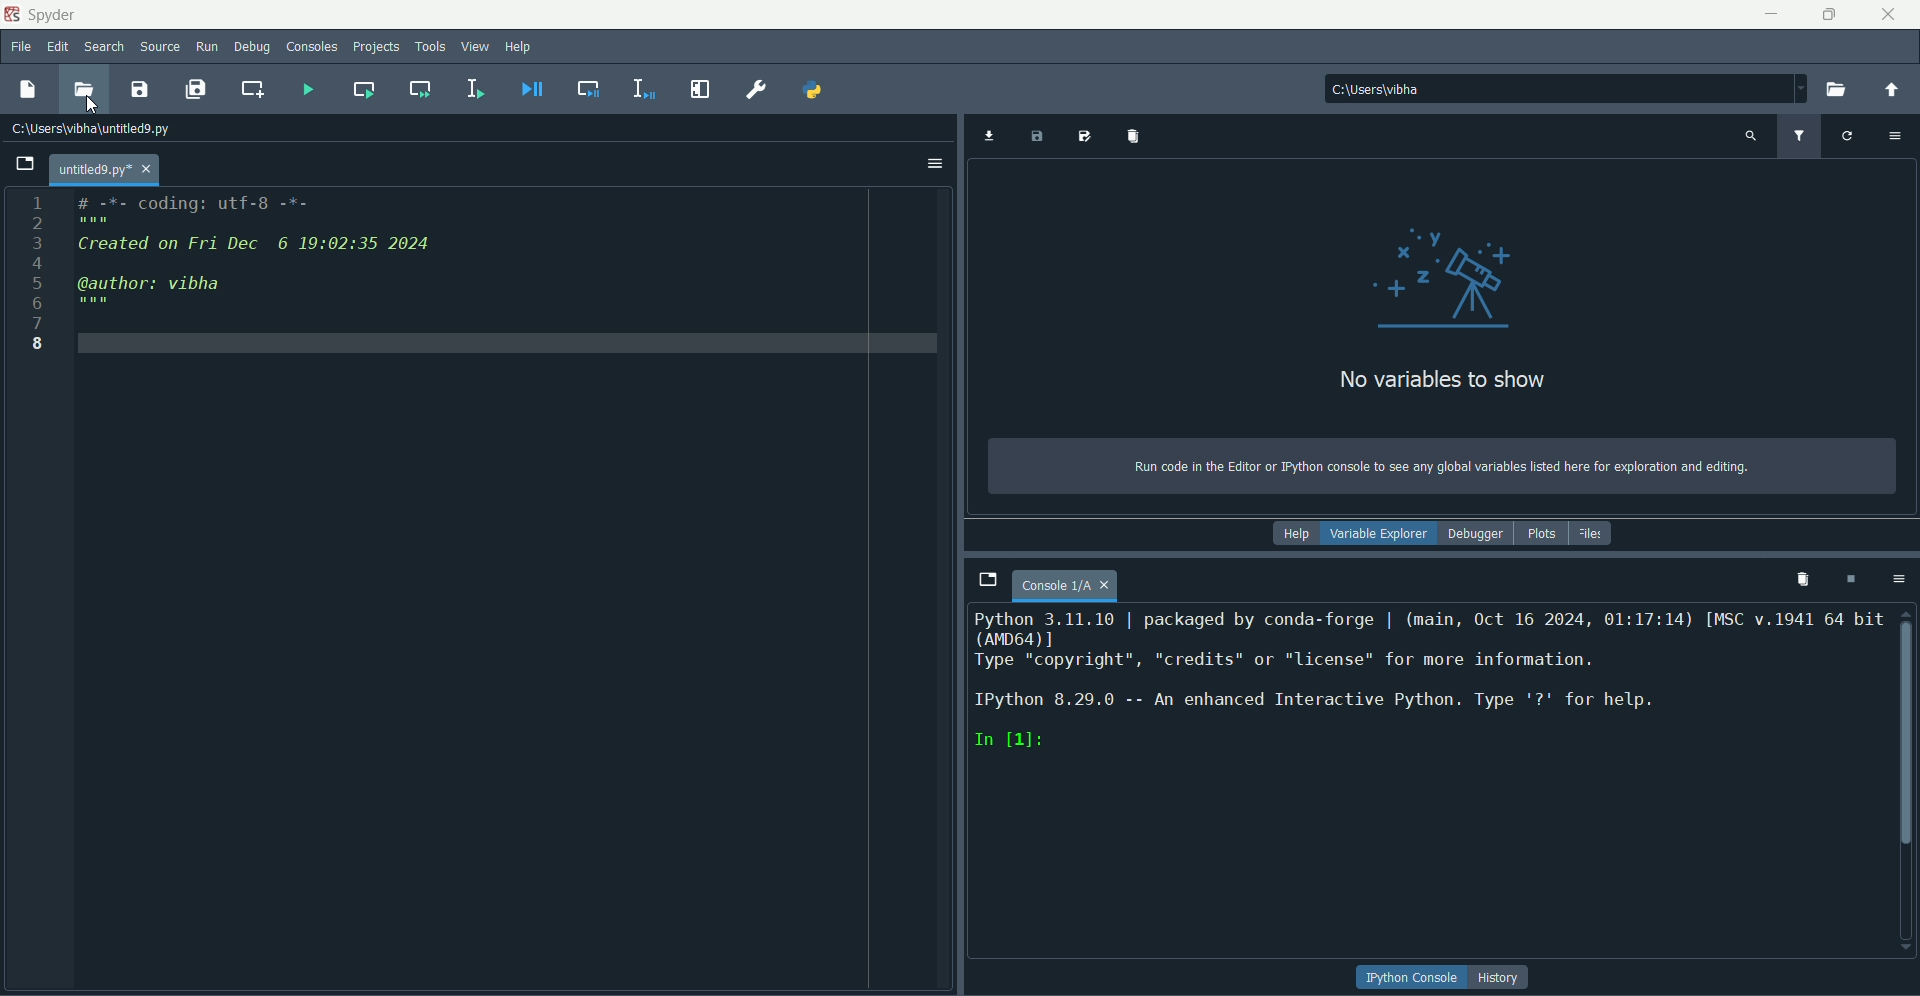 The image size is (1920, 996). Describe the element at coordinates (1799, 135) in the screenshot. I see `filter variable` at that location.